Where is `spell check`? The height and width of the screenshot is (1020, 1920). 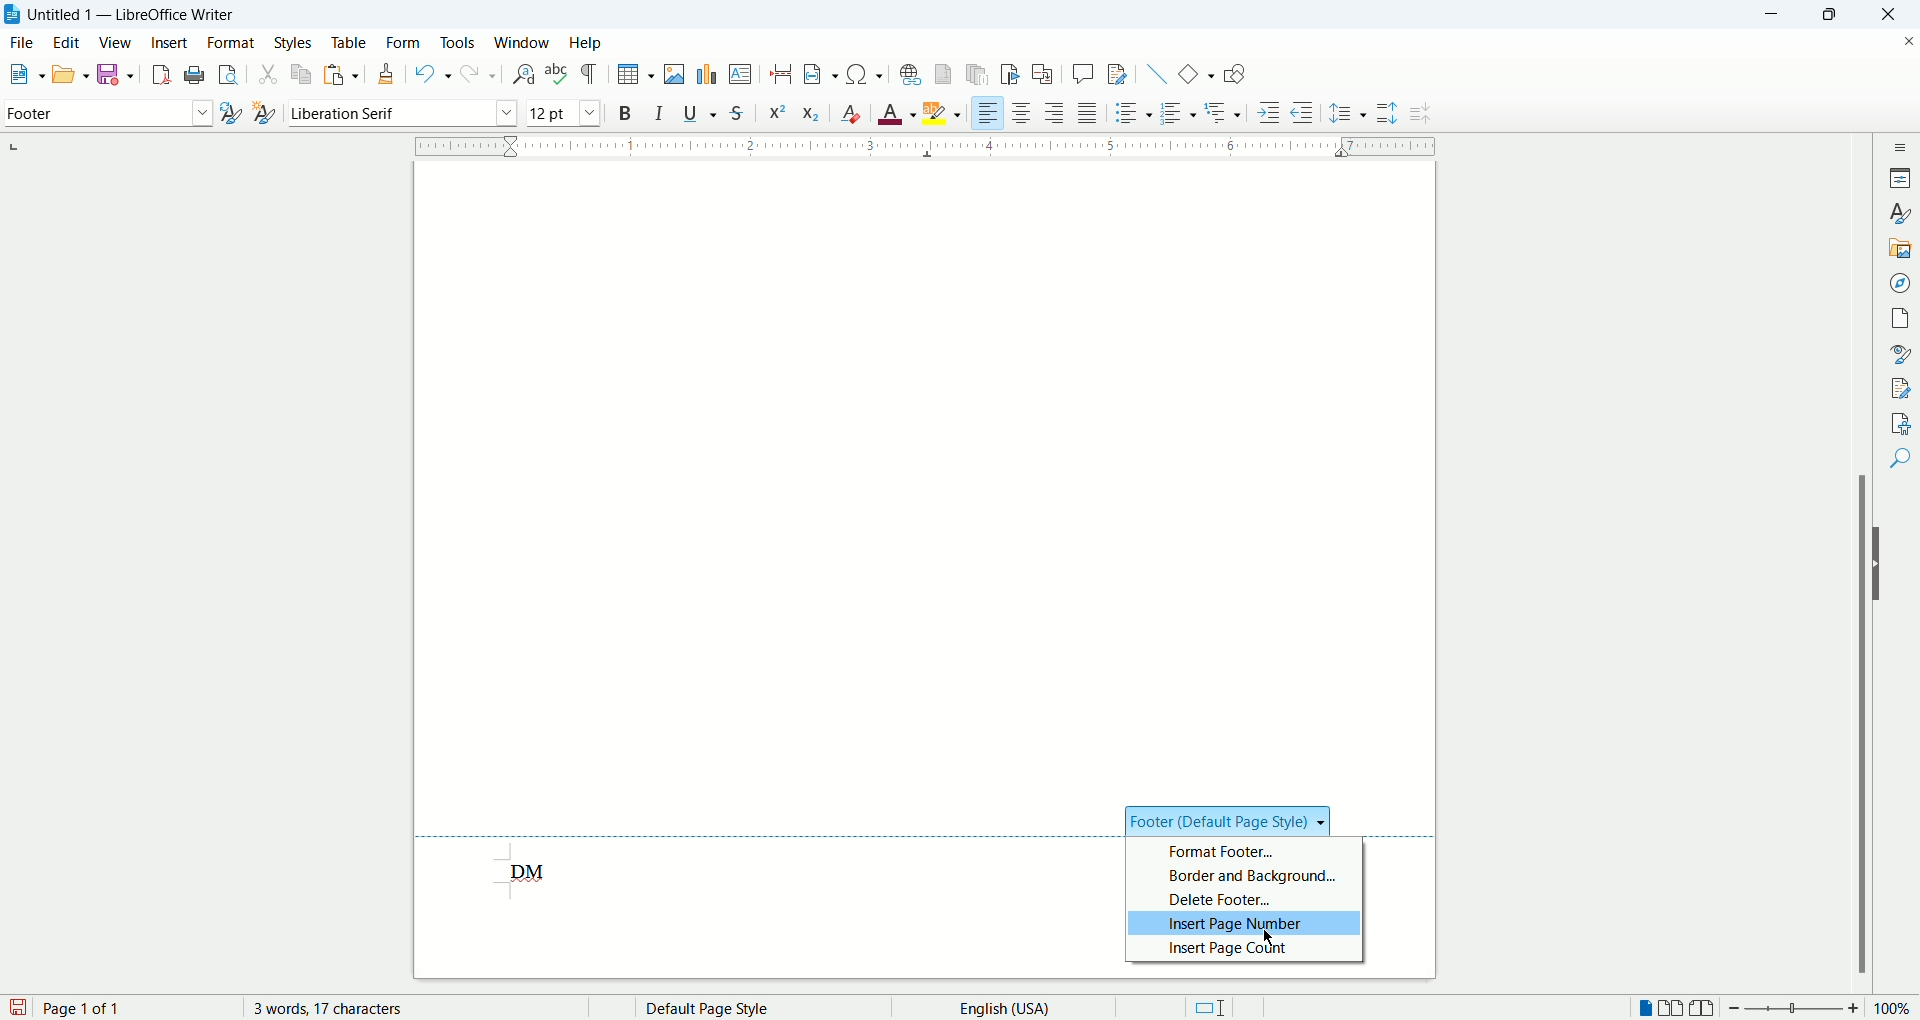 spell check is located at coordinates (559, 74).